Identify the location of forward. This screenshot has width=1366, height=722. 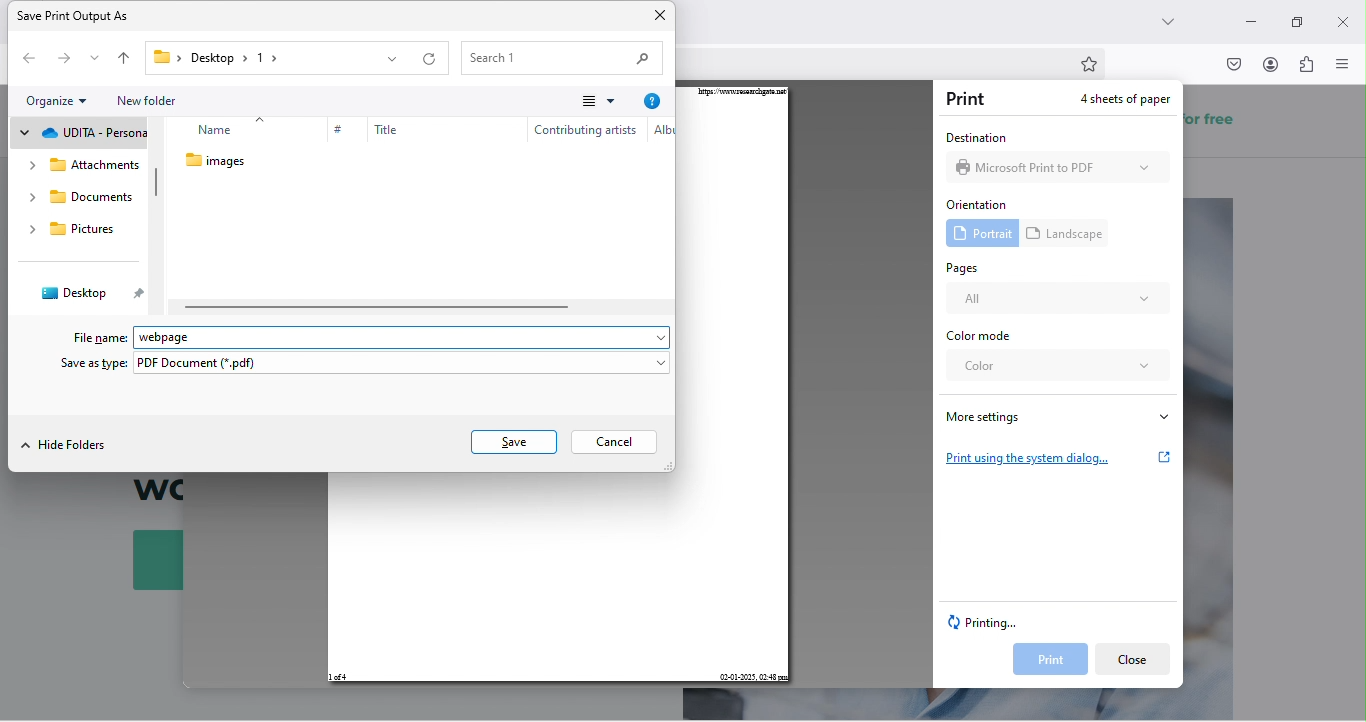
(62, 59).